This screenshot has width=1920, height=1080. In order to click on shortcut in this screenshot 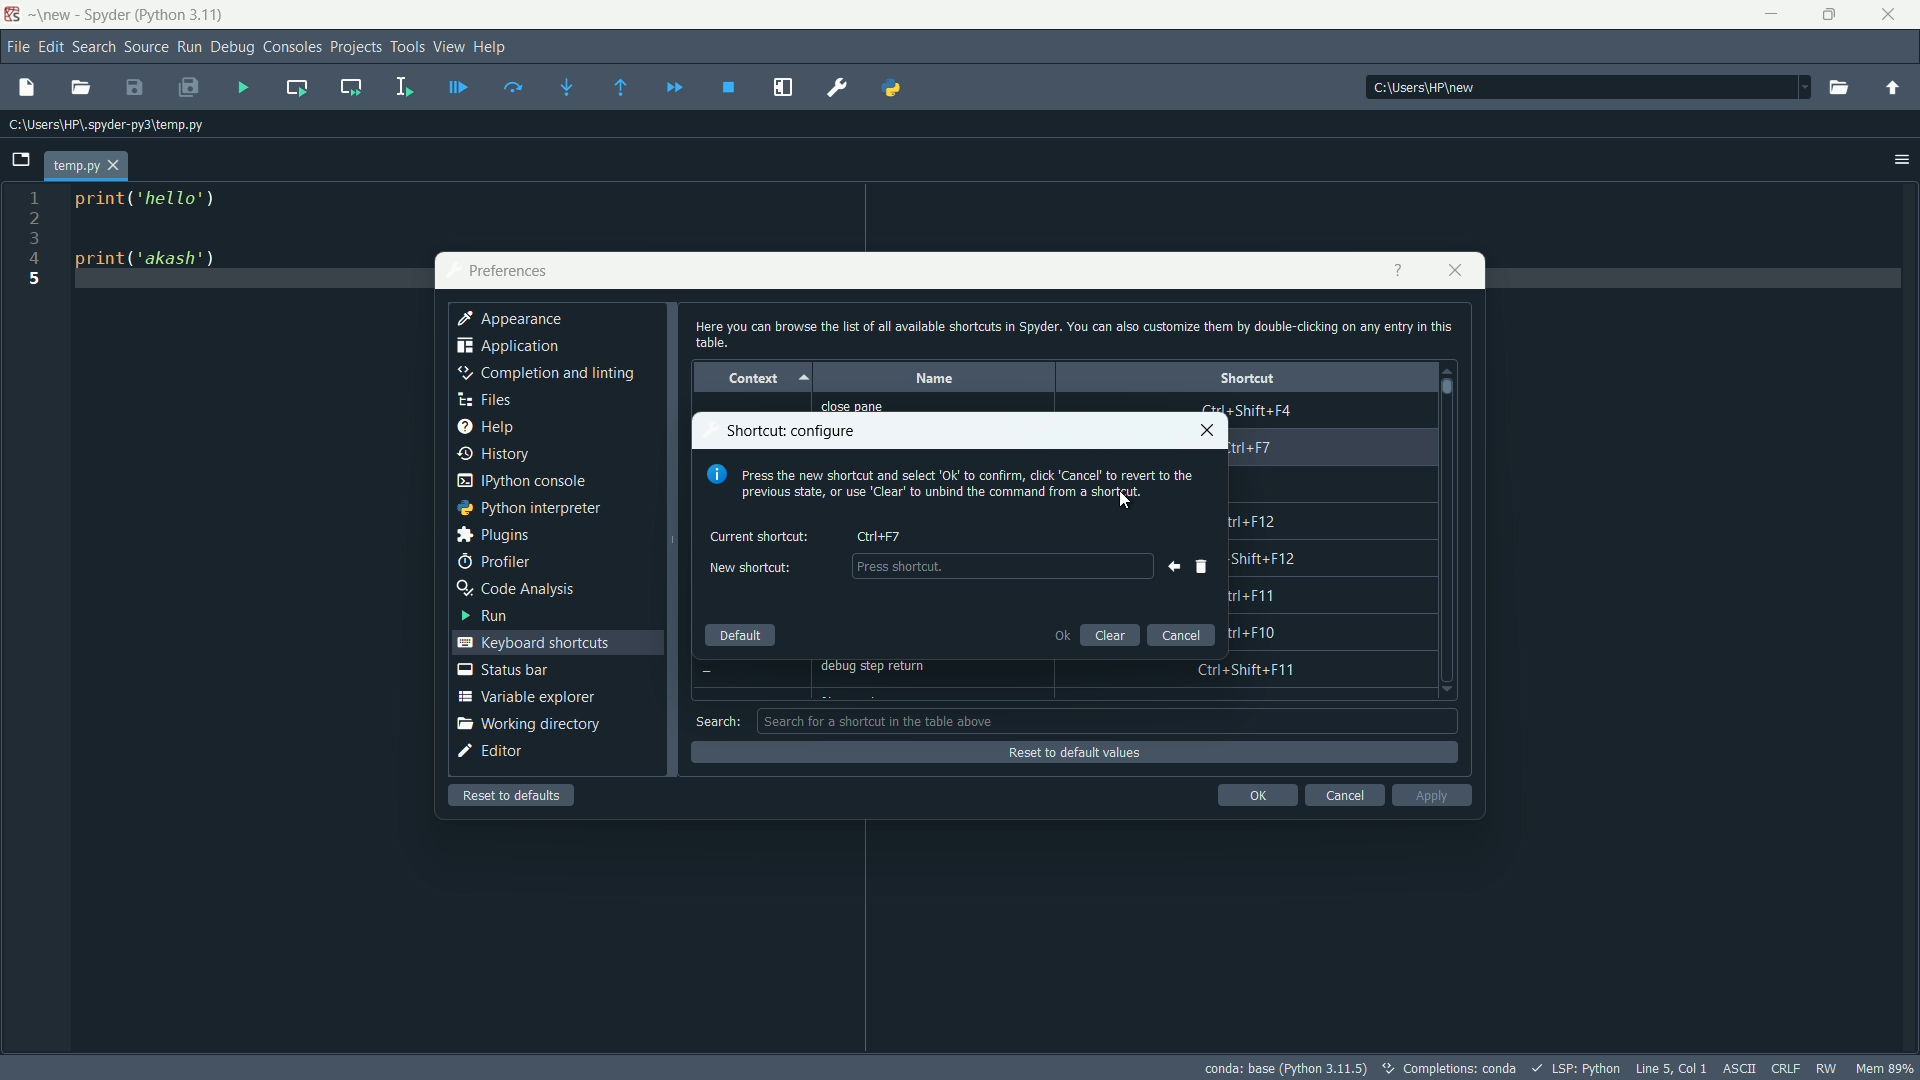, I will do `click(1247, 377)`.